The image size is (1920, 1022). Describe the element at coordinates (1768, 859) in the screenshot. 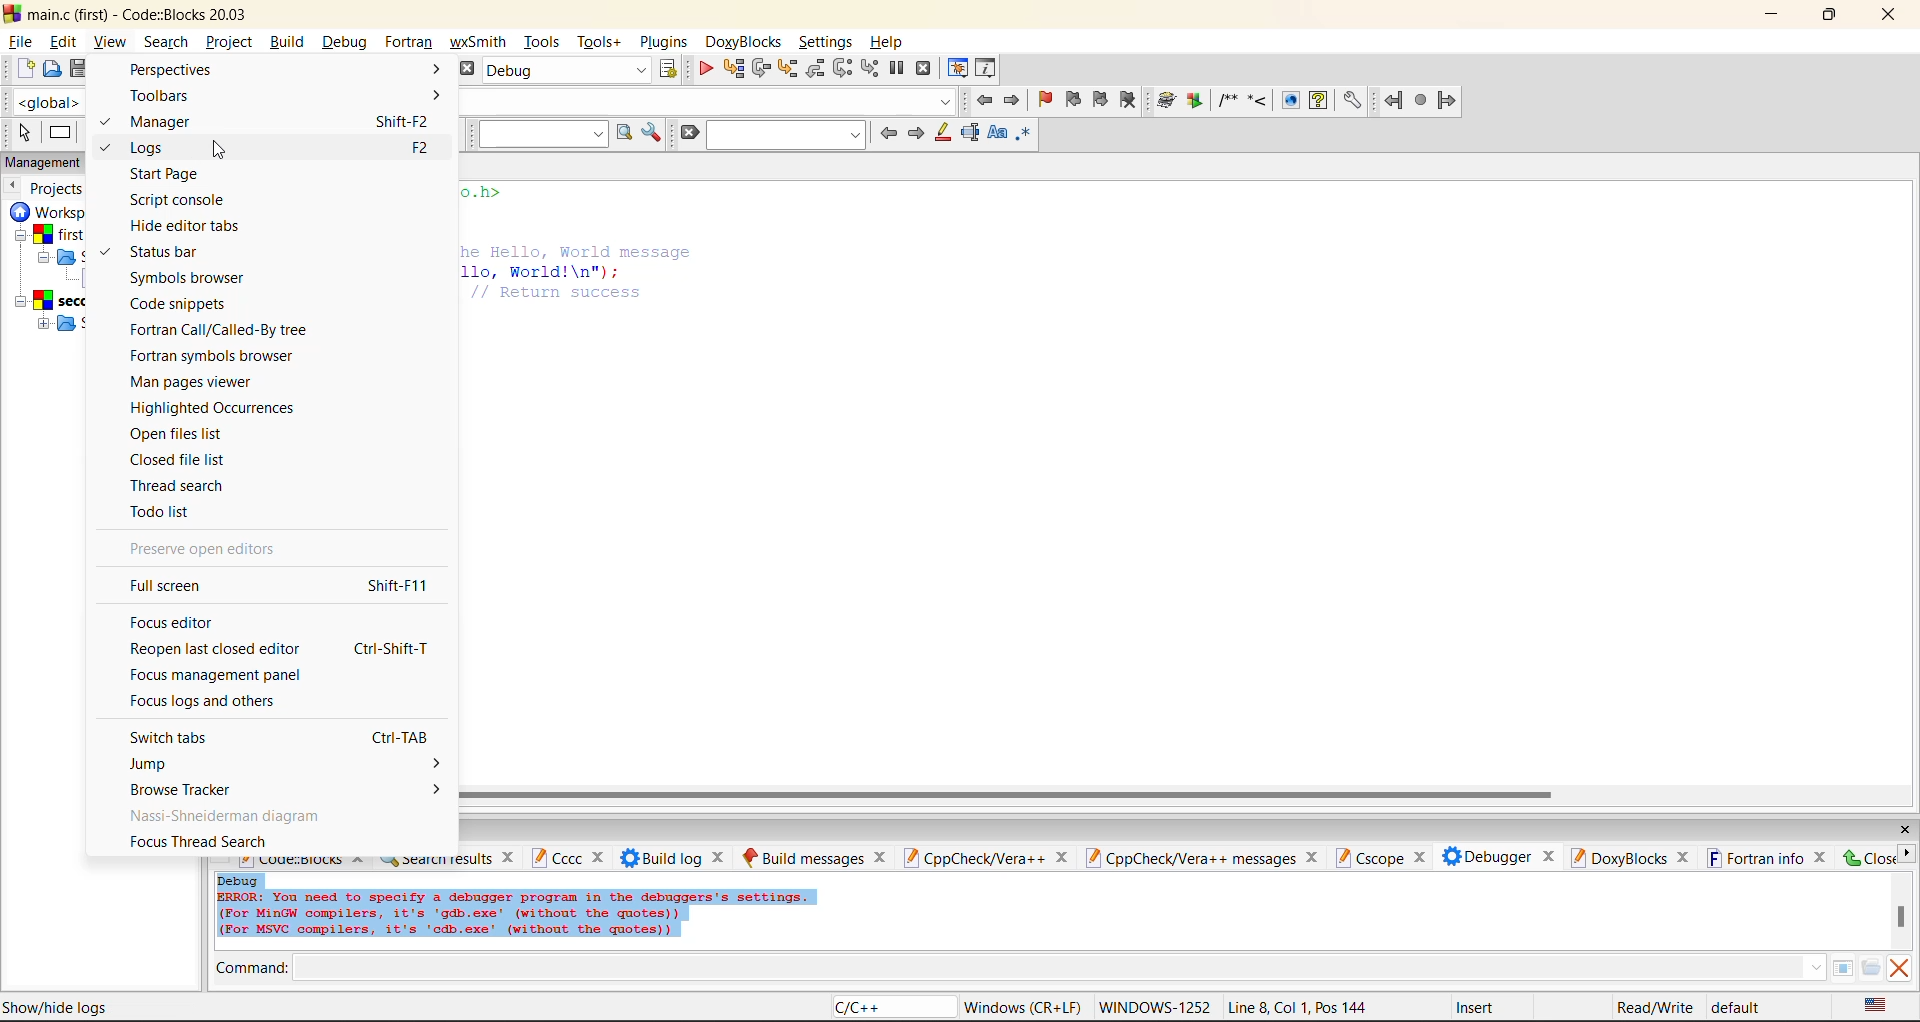

I see `fortran info` at that location.